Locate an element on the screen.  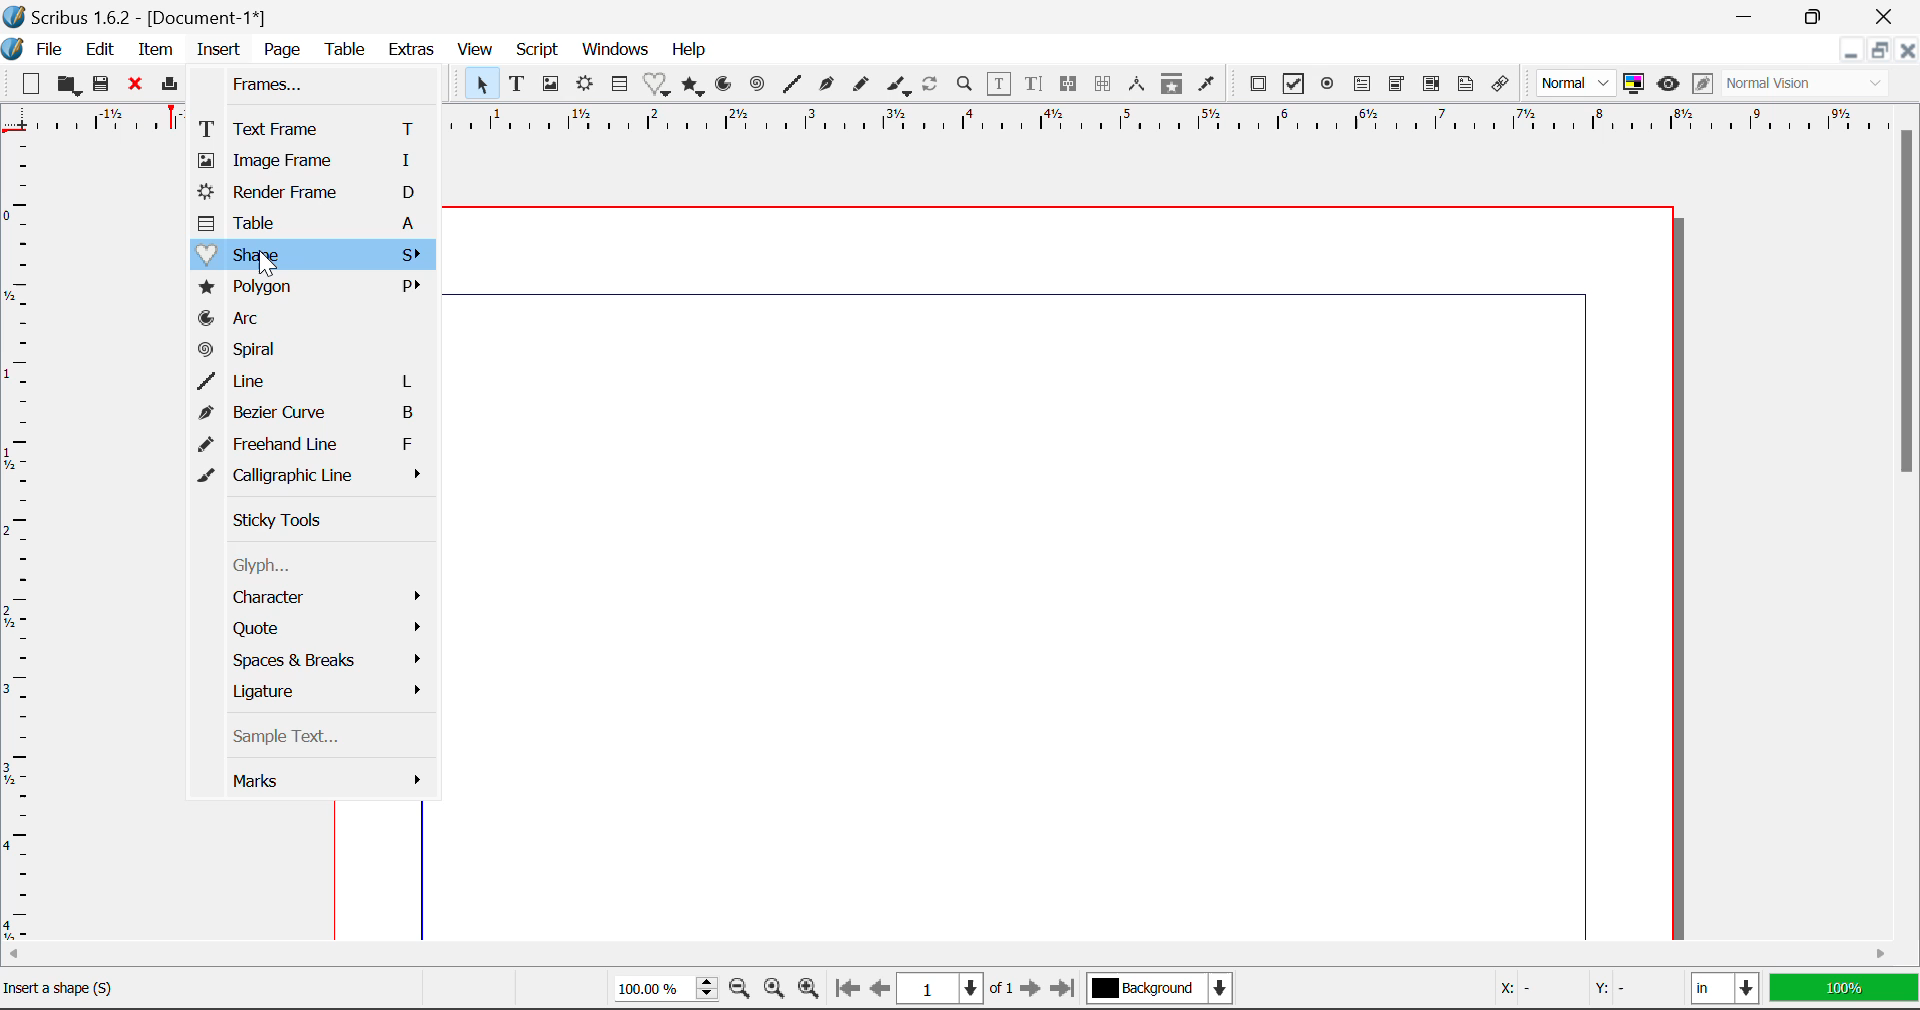
Help is located at coordinates (689, 50).